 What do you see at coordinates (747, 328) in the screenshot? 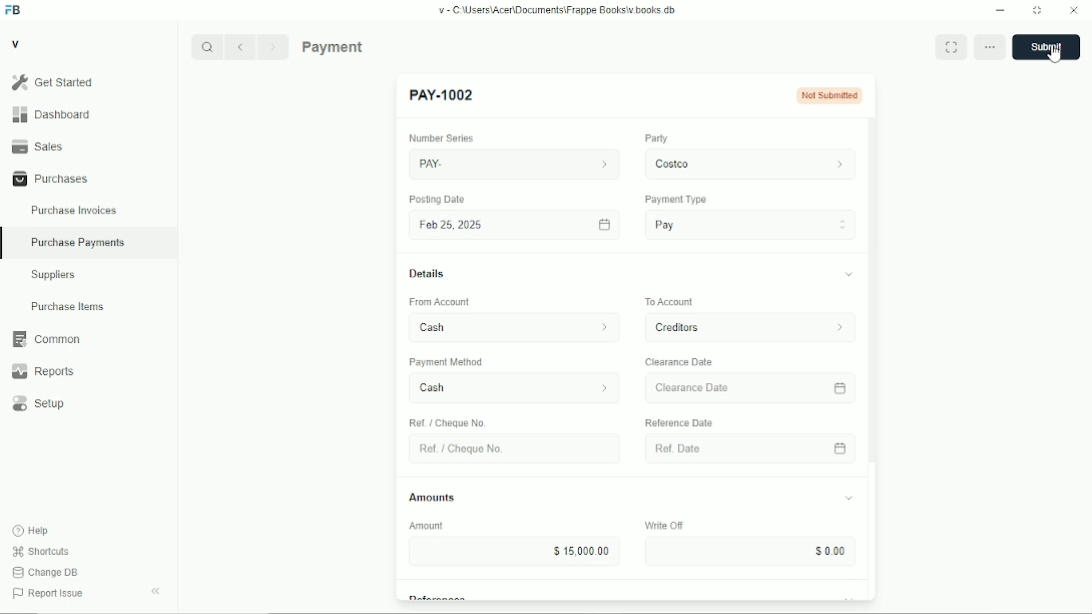
I see `To Account` at bounding box center [747, 328].